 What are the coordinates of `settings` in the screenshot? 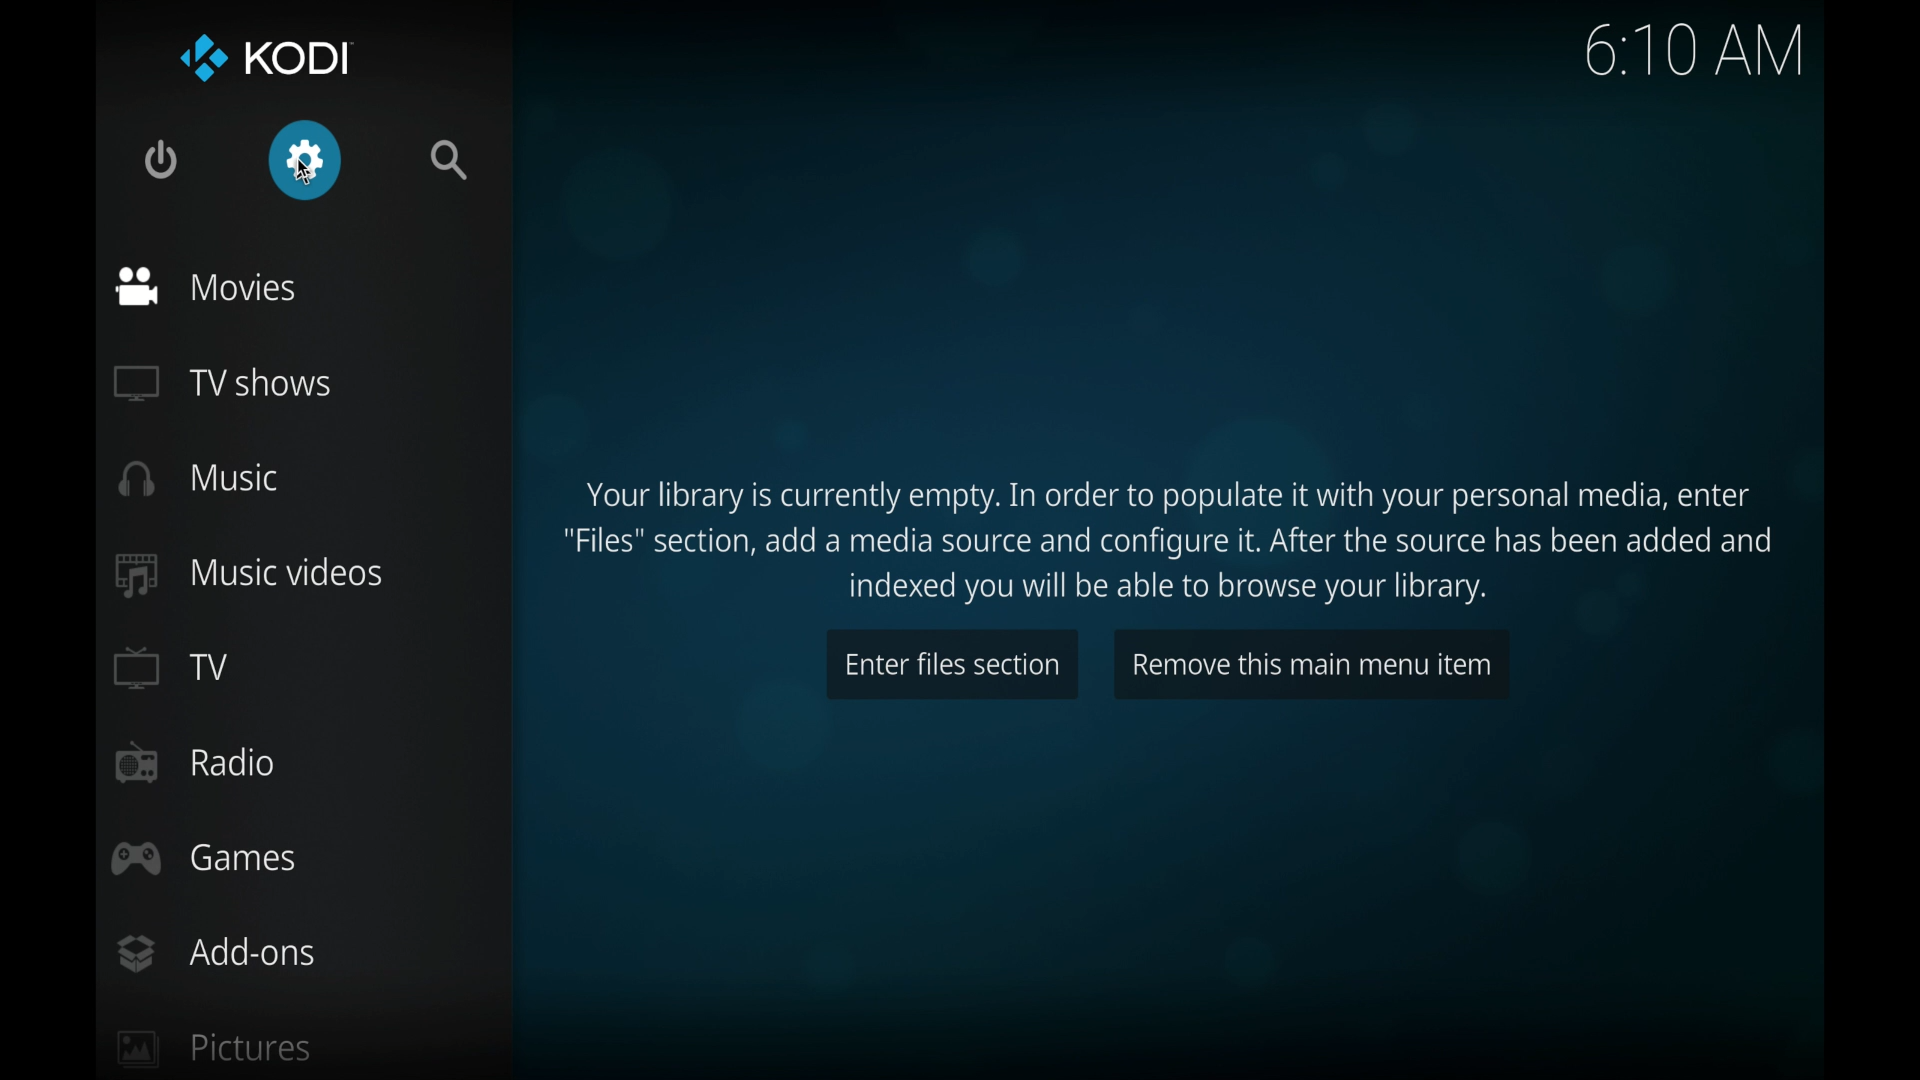 It's located at (306, 158).